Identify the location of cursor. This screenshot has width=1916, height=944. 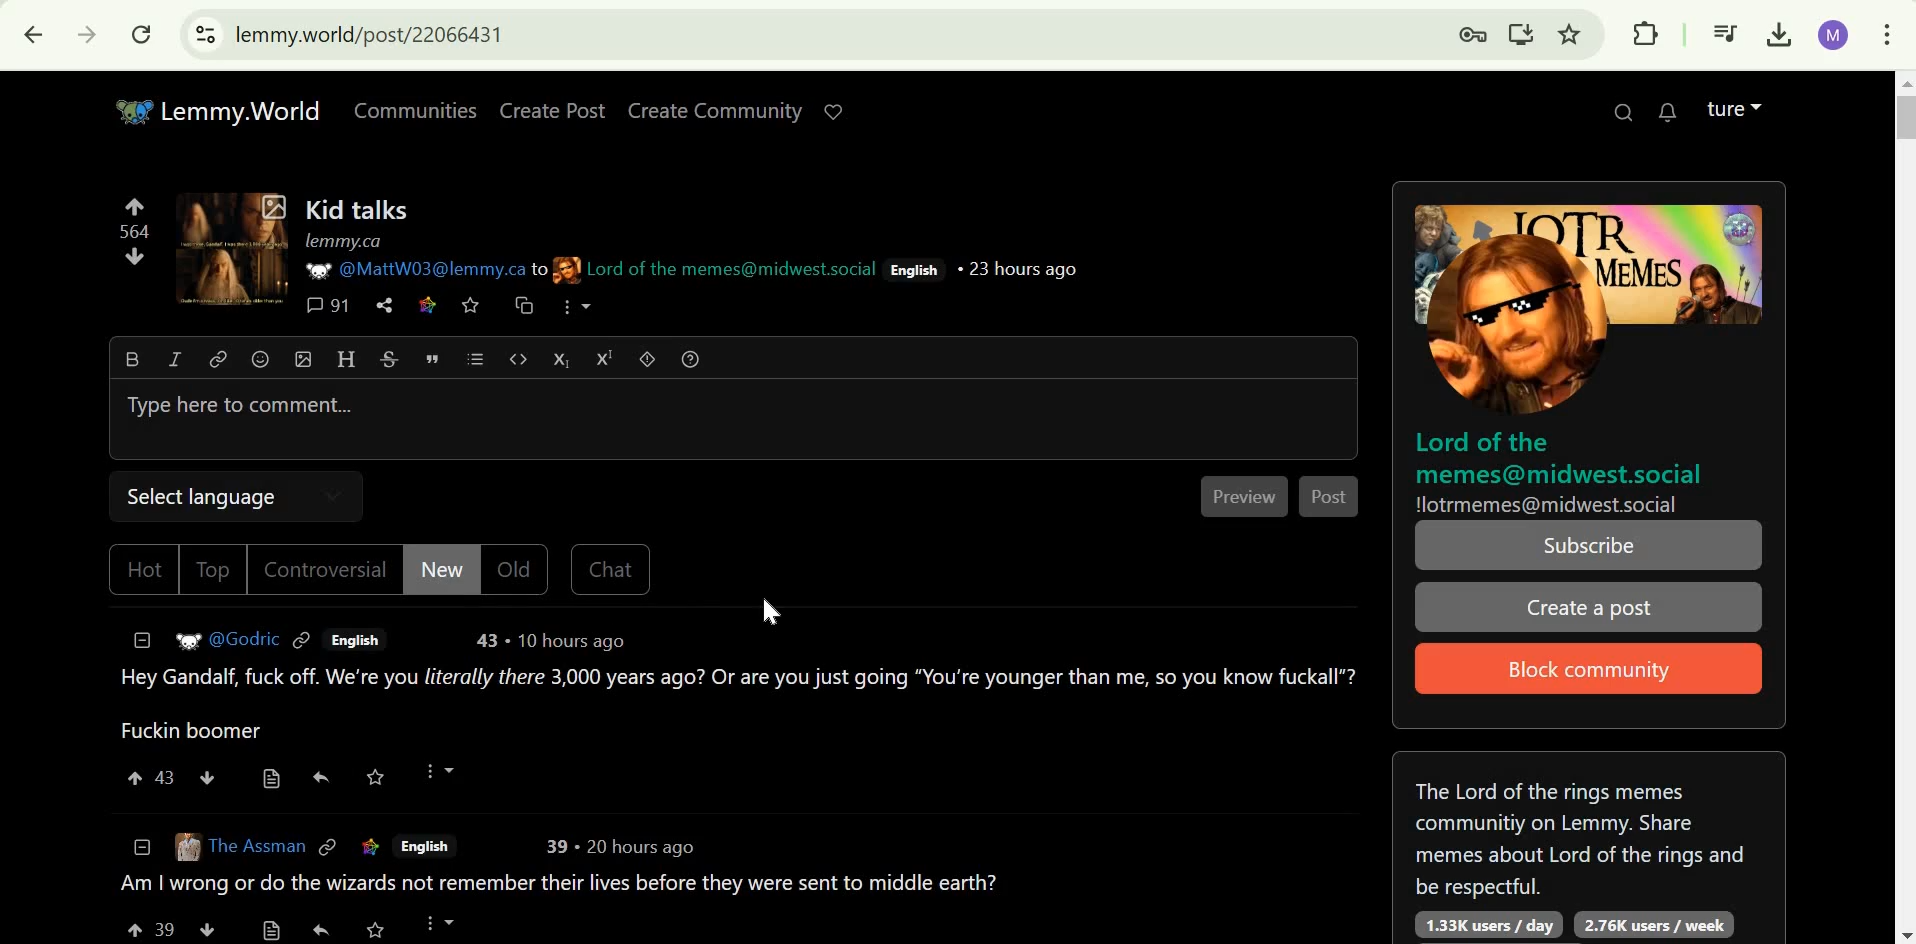
(773, 610).